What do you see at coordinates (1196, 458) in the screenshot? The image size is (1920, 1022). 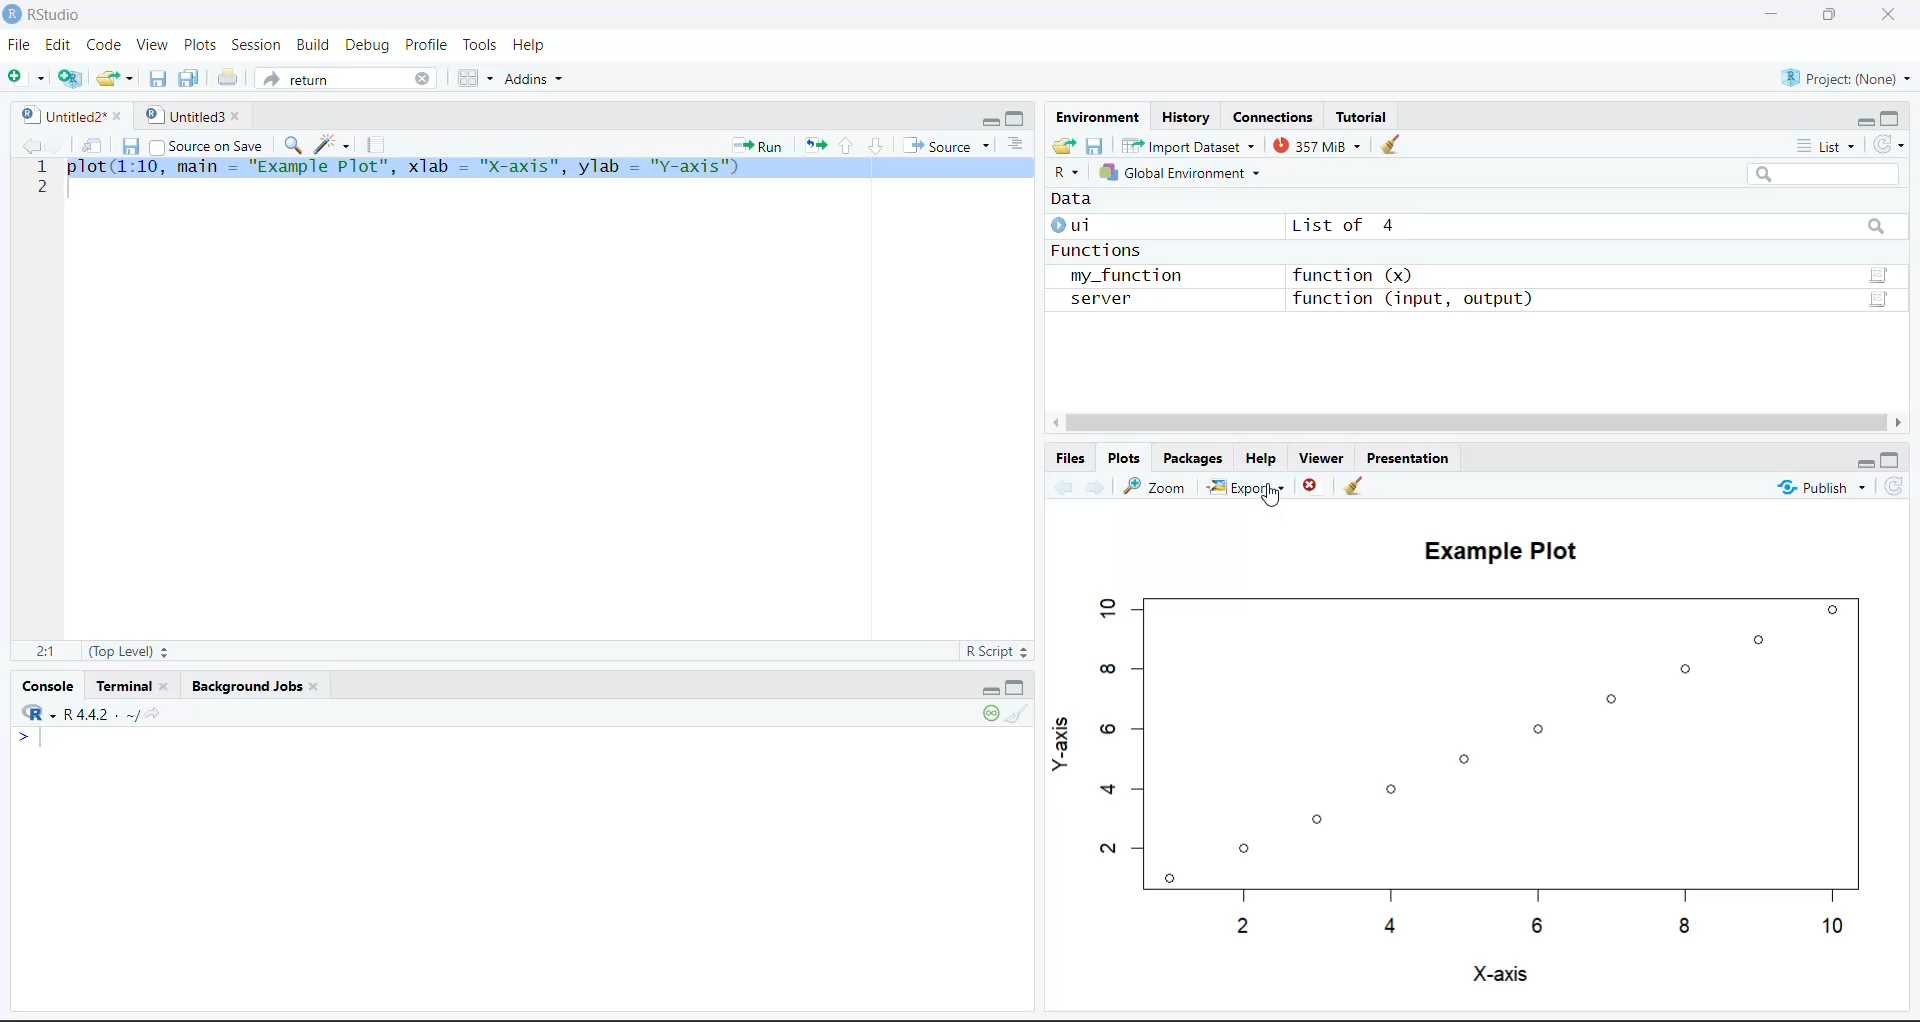 I see `Packages` at bounding box center [1196, 458].